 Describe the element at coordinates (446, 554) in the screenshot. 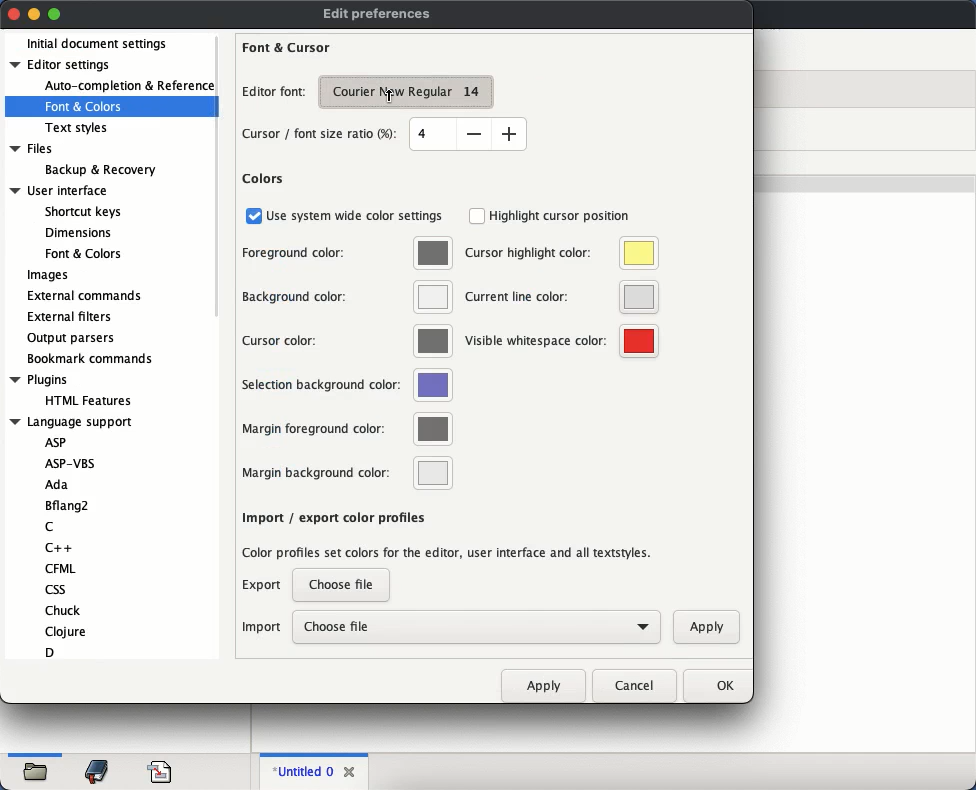

I see `Colour profile set colours for the editor user interface and all text styles` at that location.